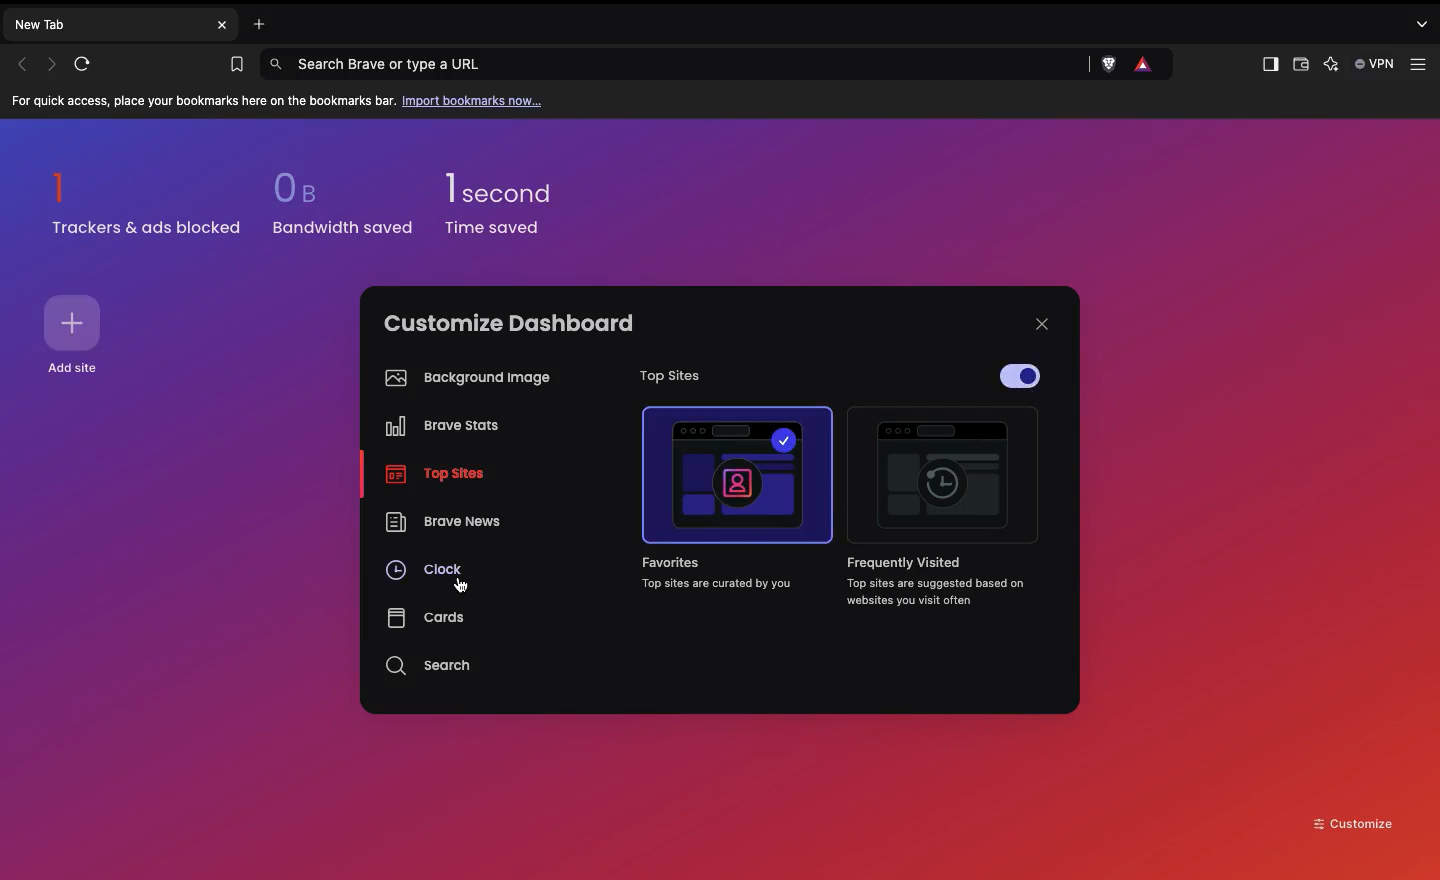 Image resolution: width=1440 pixels, height=880 pixels. What do you see at coordinates (22, 64) in the screenshot?
I see `Previous page` at bounding box center [22, 64].